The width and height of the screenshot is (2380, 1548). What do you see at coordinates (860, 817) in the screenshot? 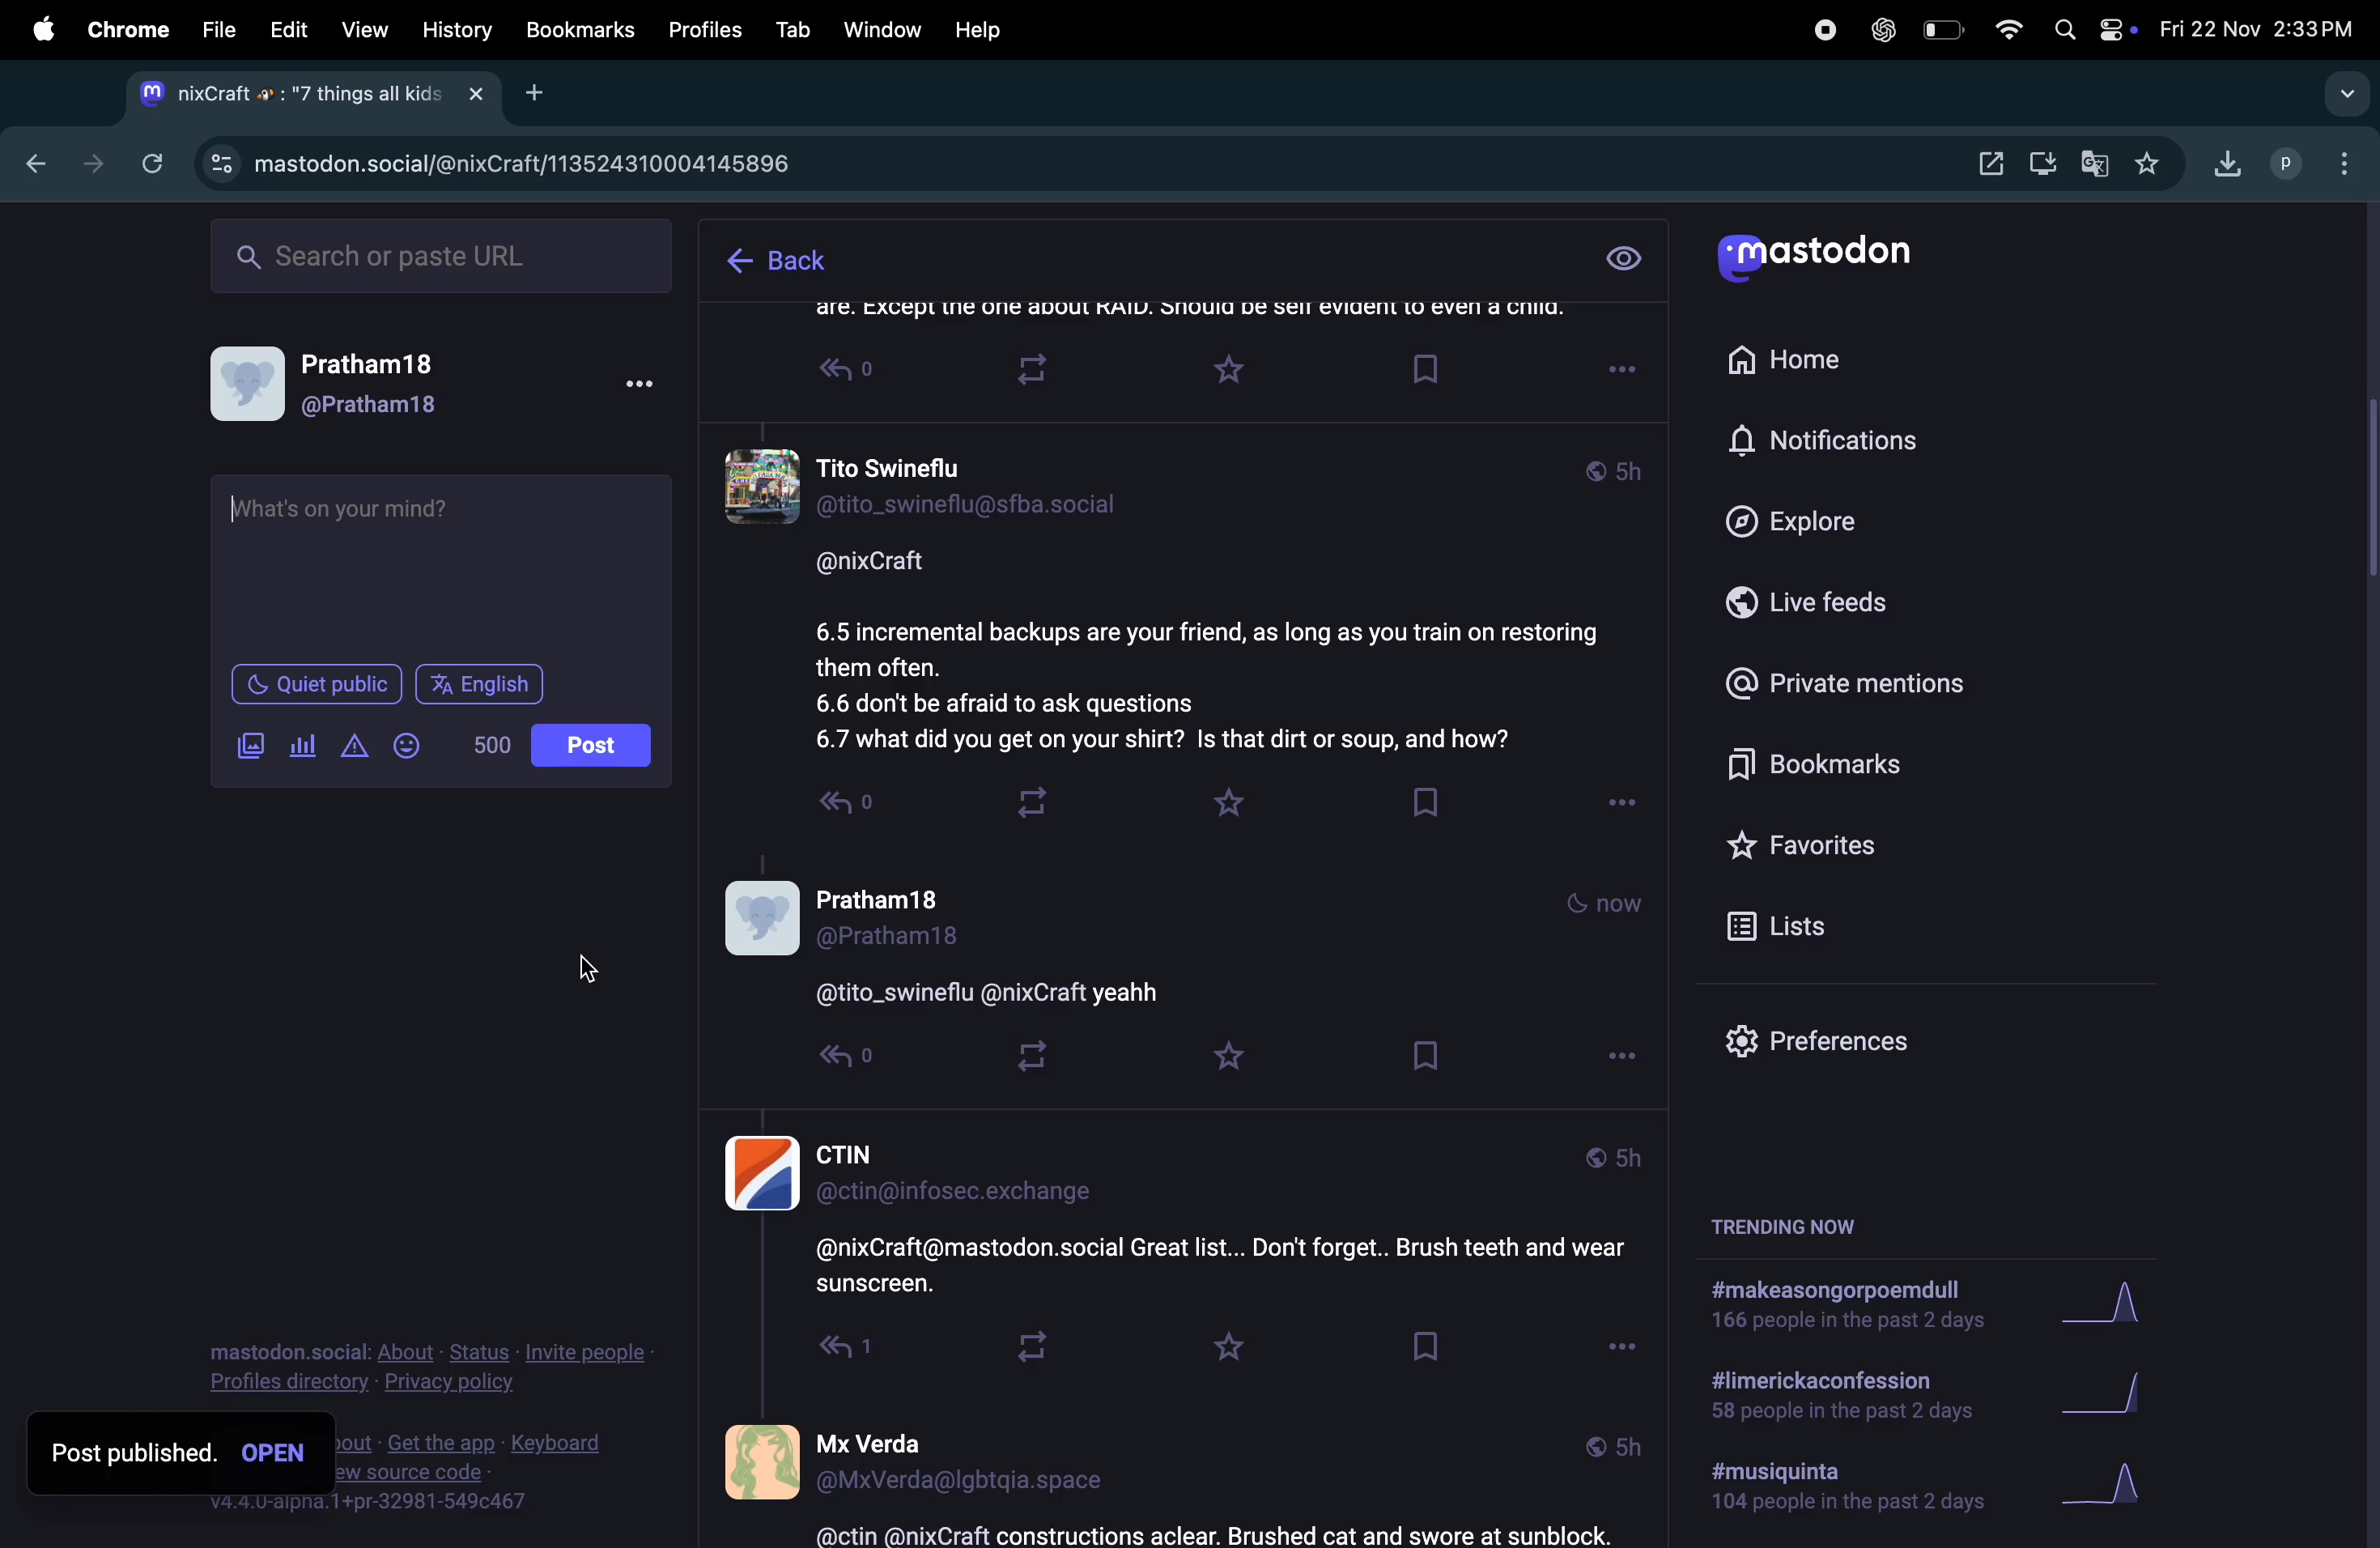
I see `read` at bounding box center [860, 817].